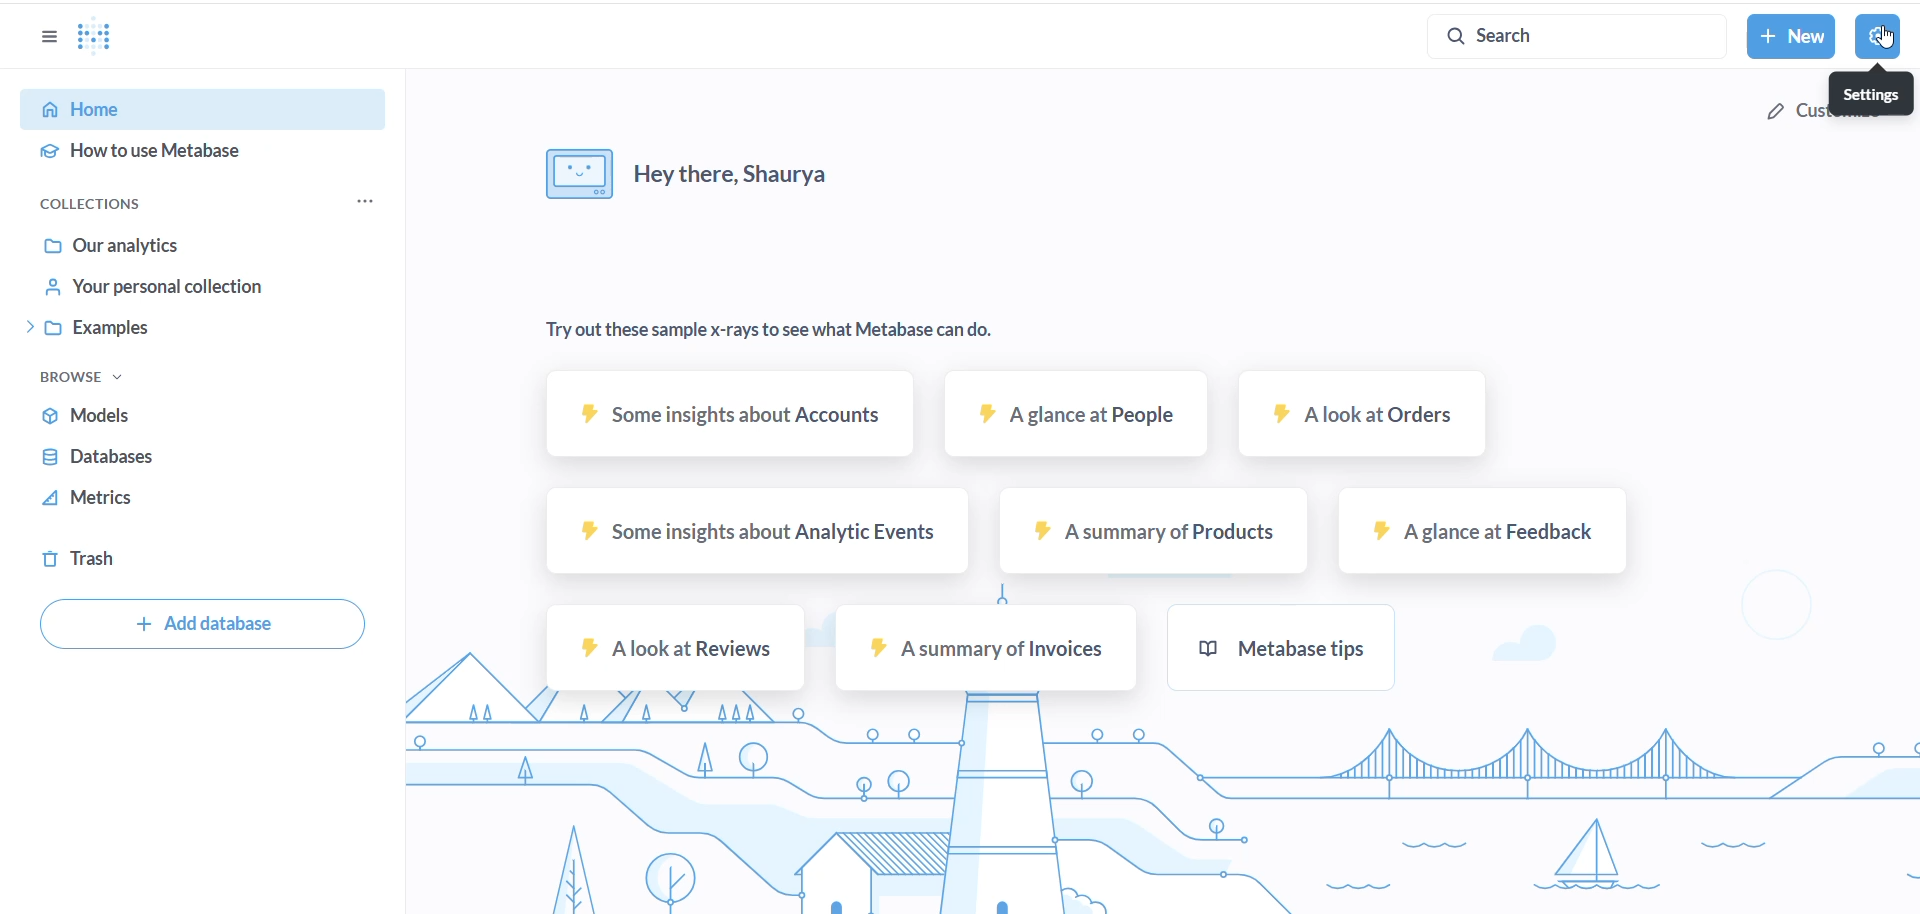  Describe the element at coordinates (370, 205) in the screenshot. I see `collection options` at that location.